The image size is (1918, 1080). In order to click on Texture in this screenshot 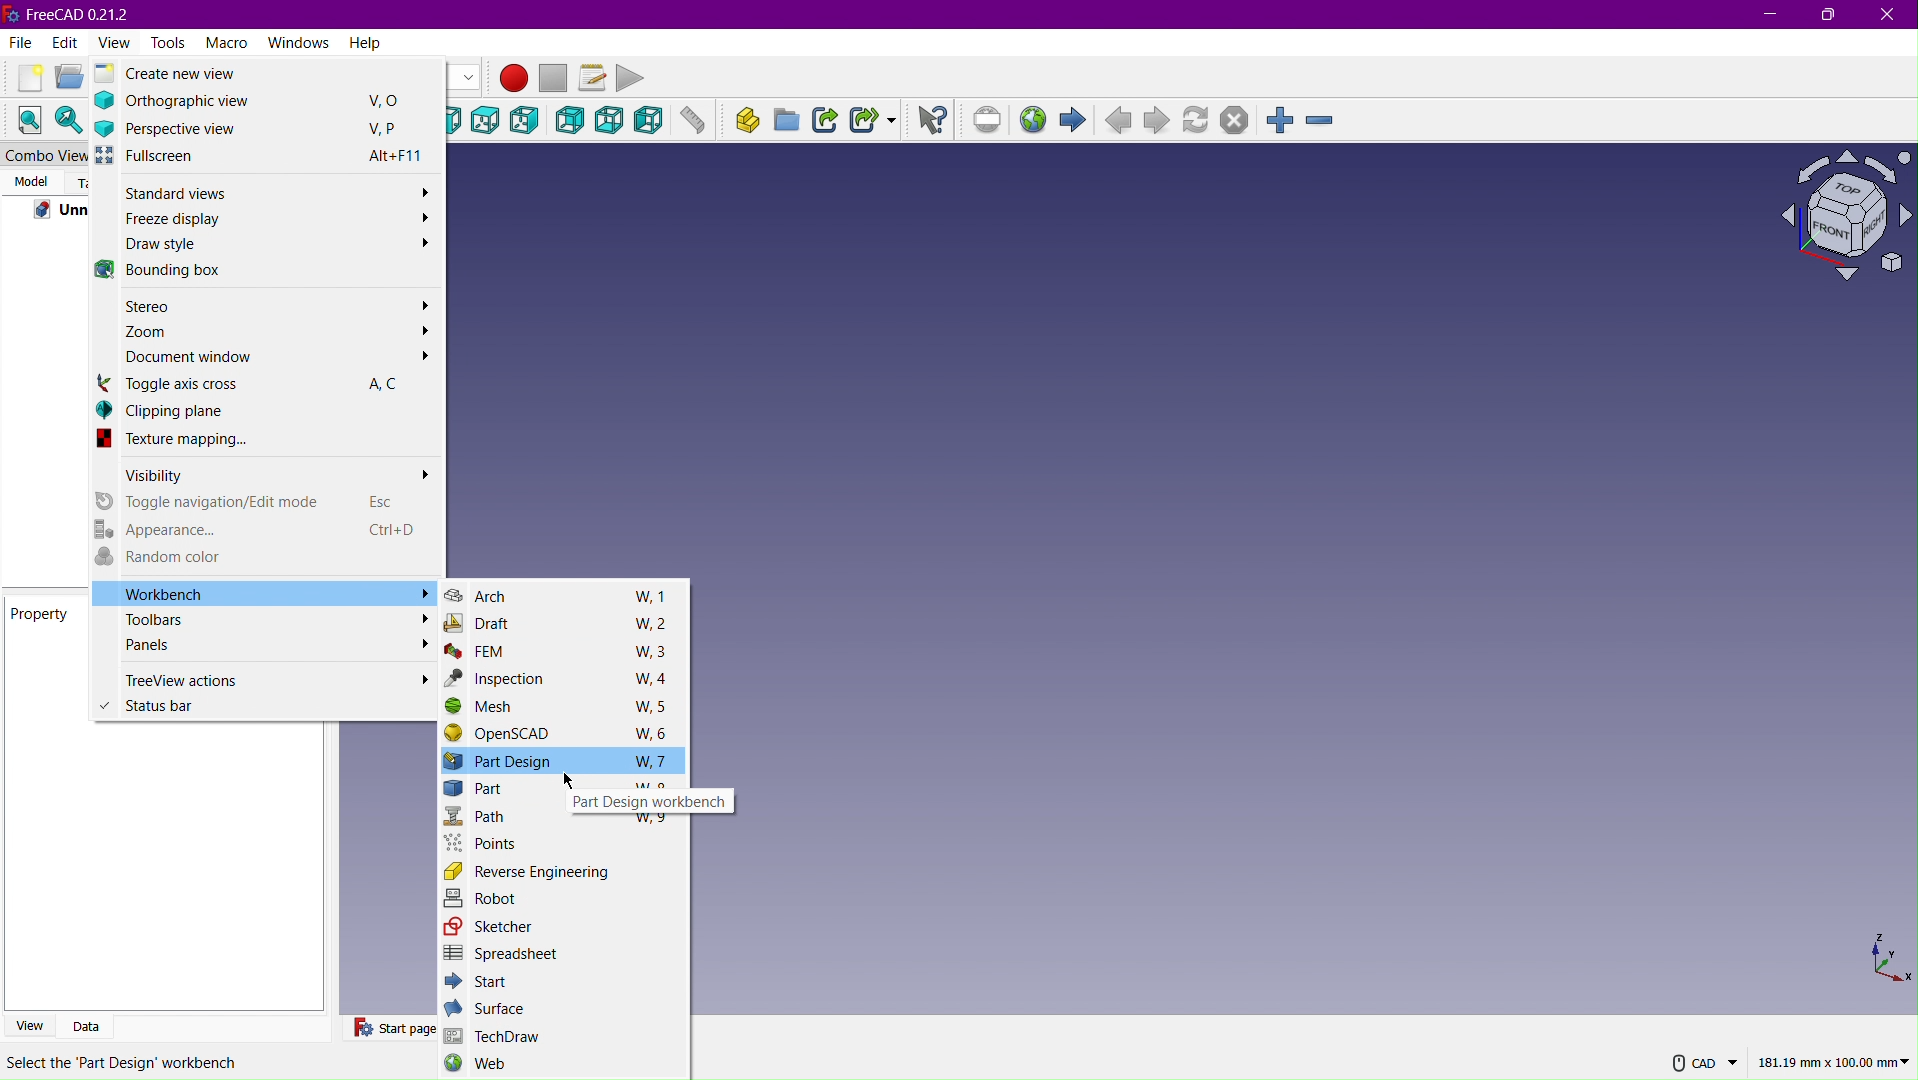, I will do `click(178, 440)`.